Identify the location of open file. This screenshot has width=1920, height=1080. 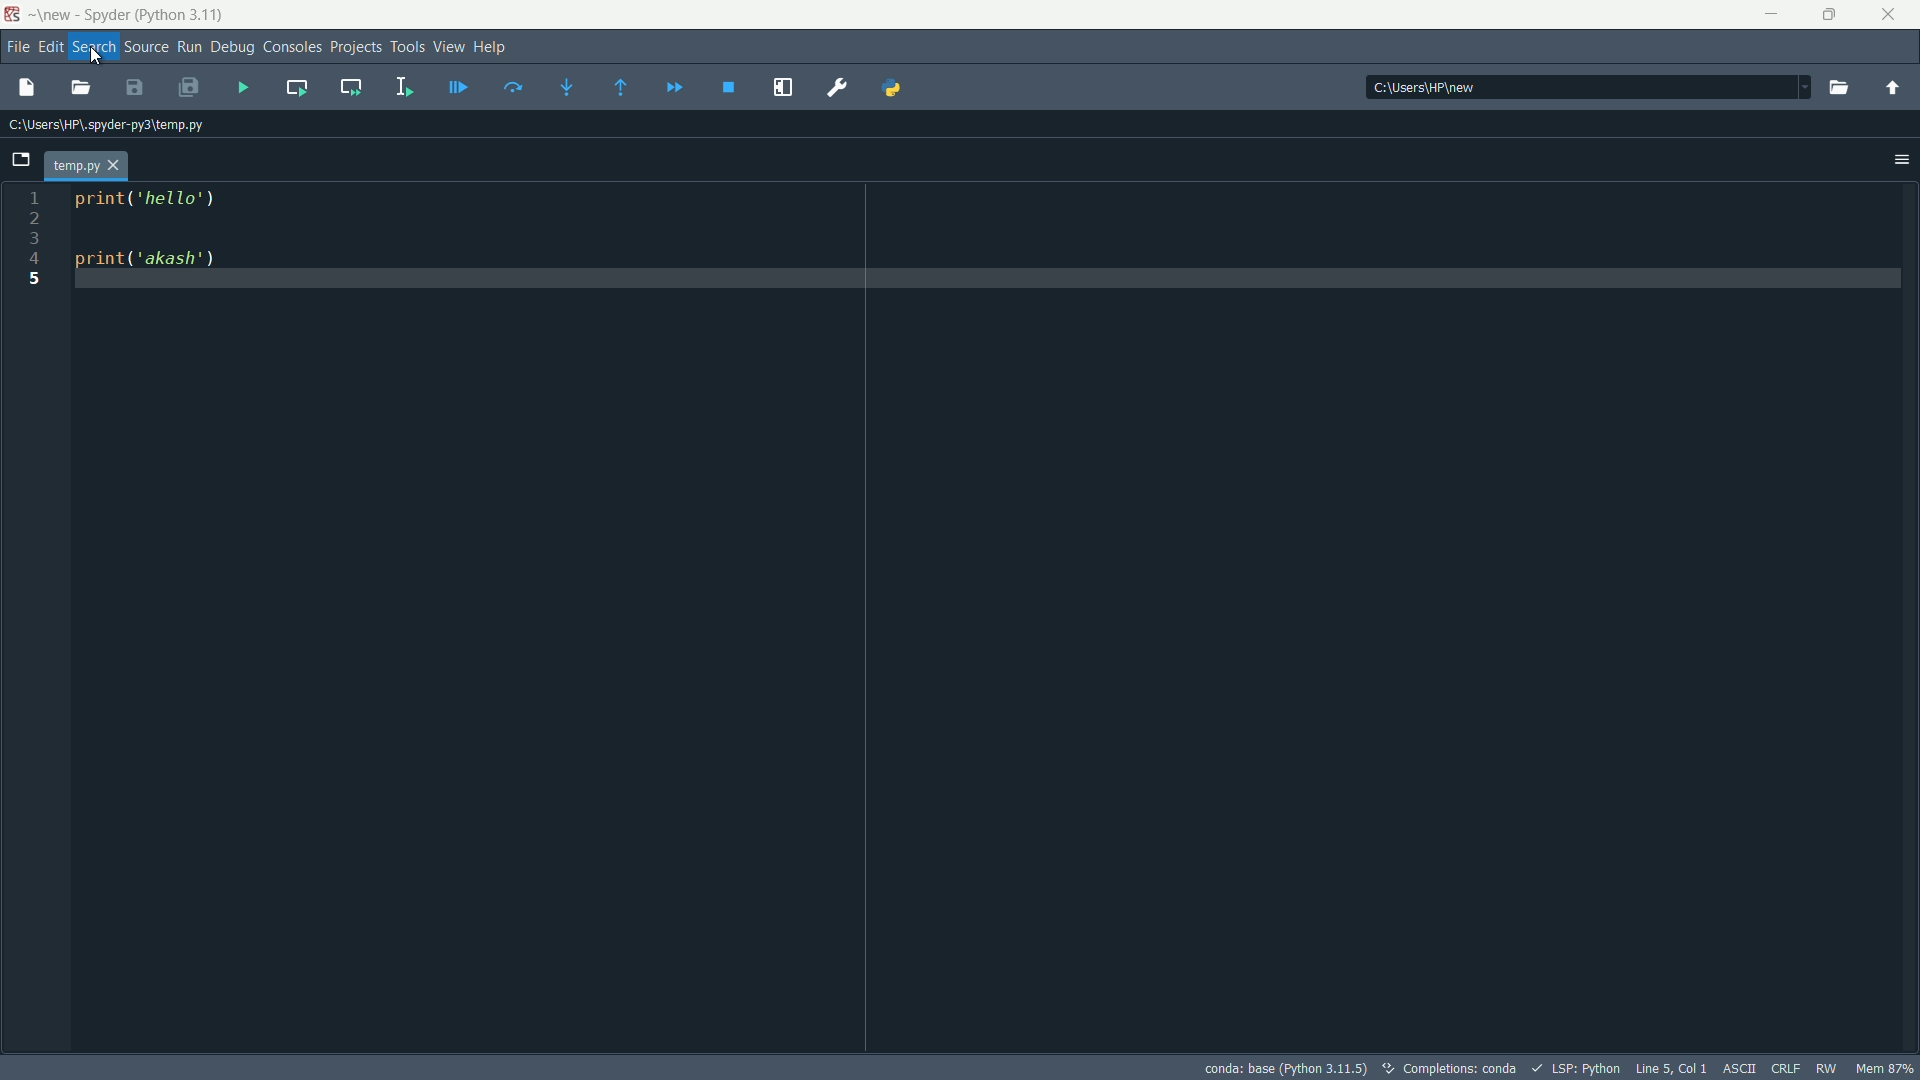
(81, 90).